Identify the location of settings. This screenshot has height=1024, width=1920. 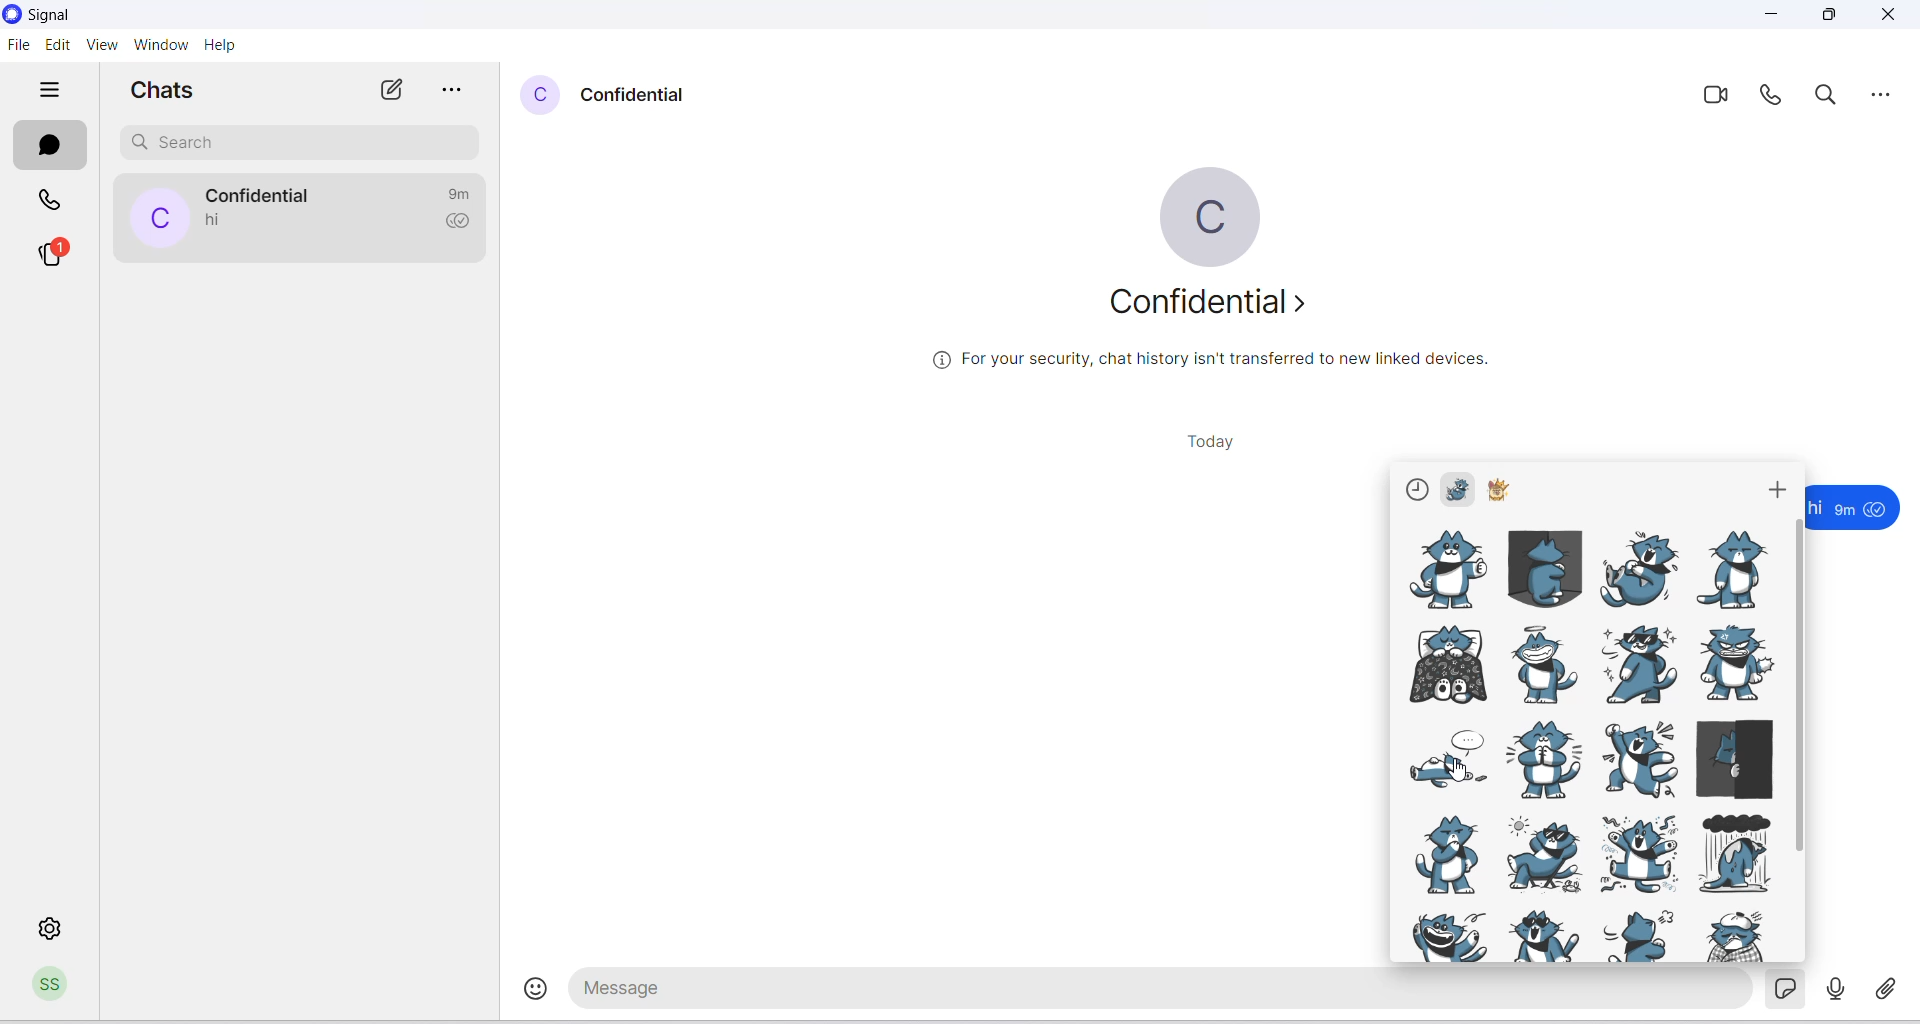
(53, 928).